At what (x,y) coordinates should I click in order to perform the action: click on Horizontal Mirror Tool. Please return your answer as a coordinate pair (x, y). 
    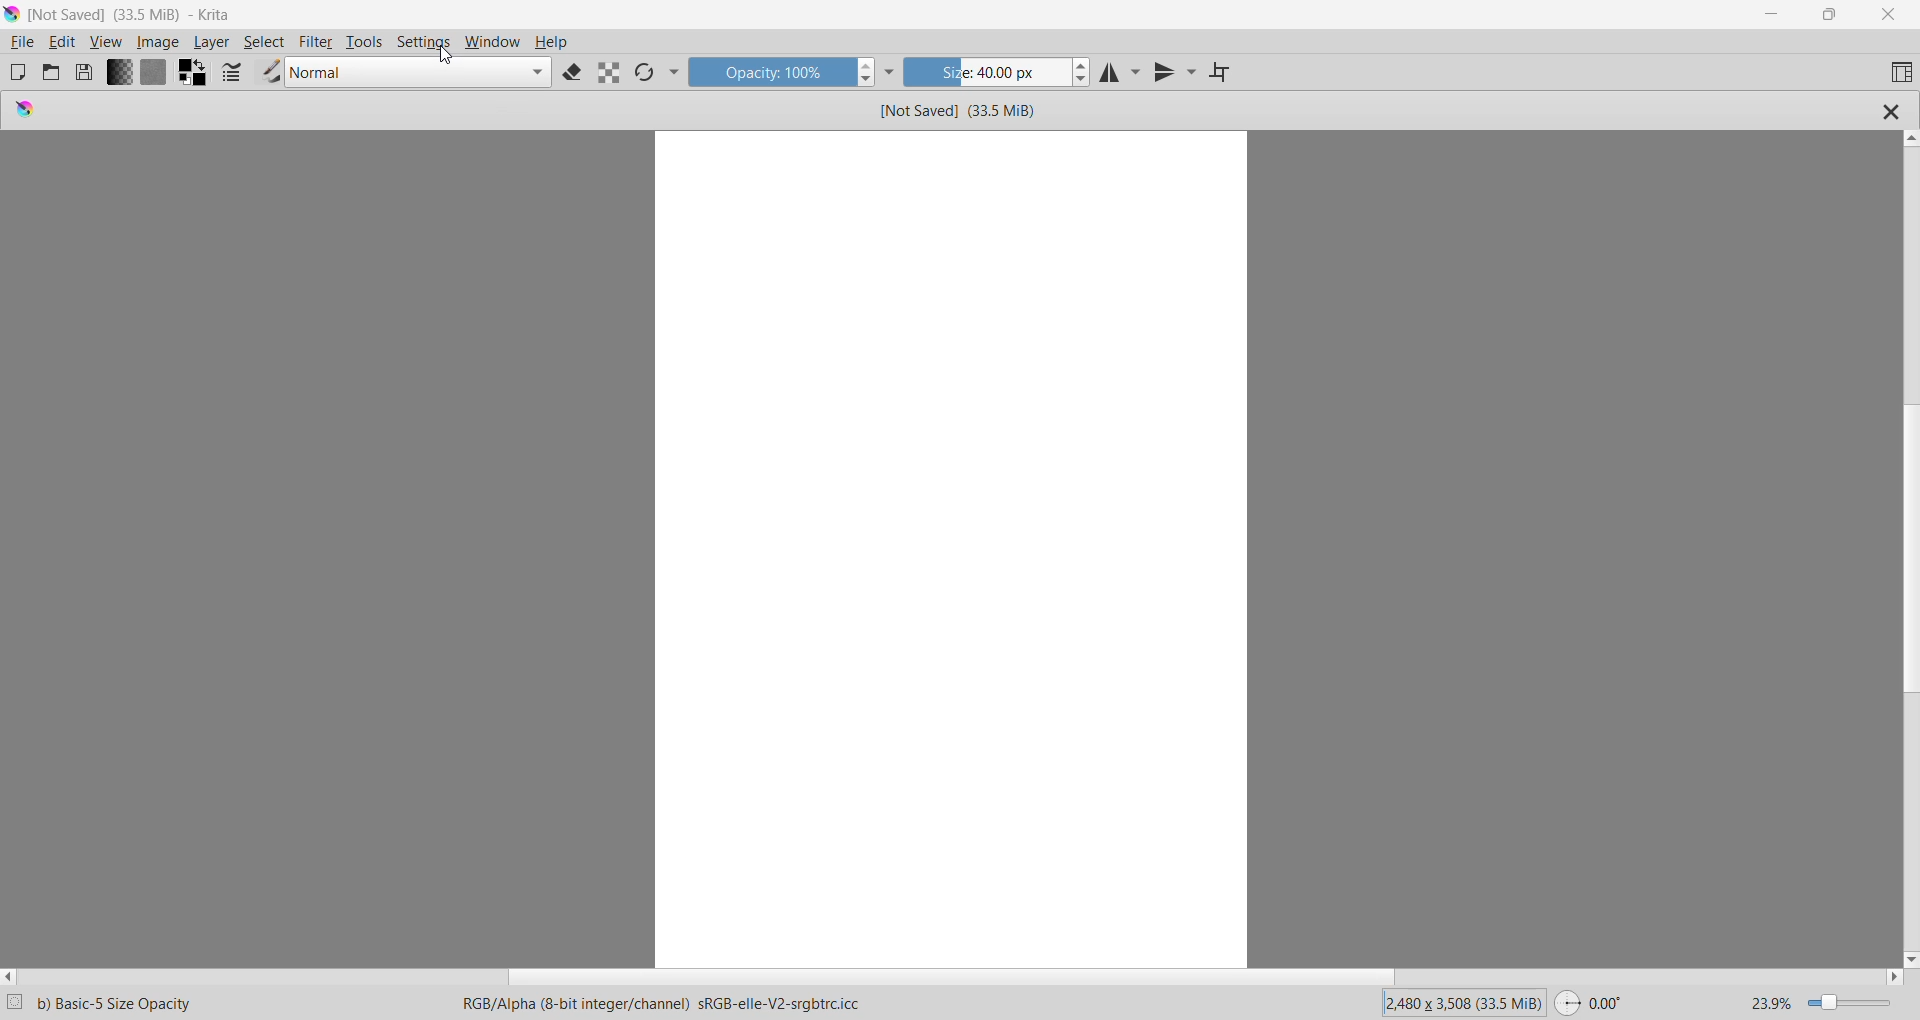
    Looking at the image, I should click on (1121, 73).